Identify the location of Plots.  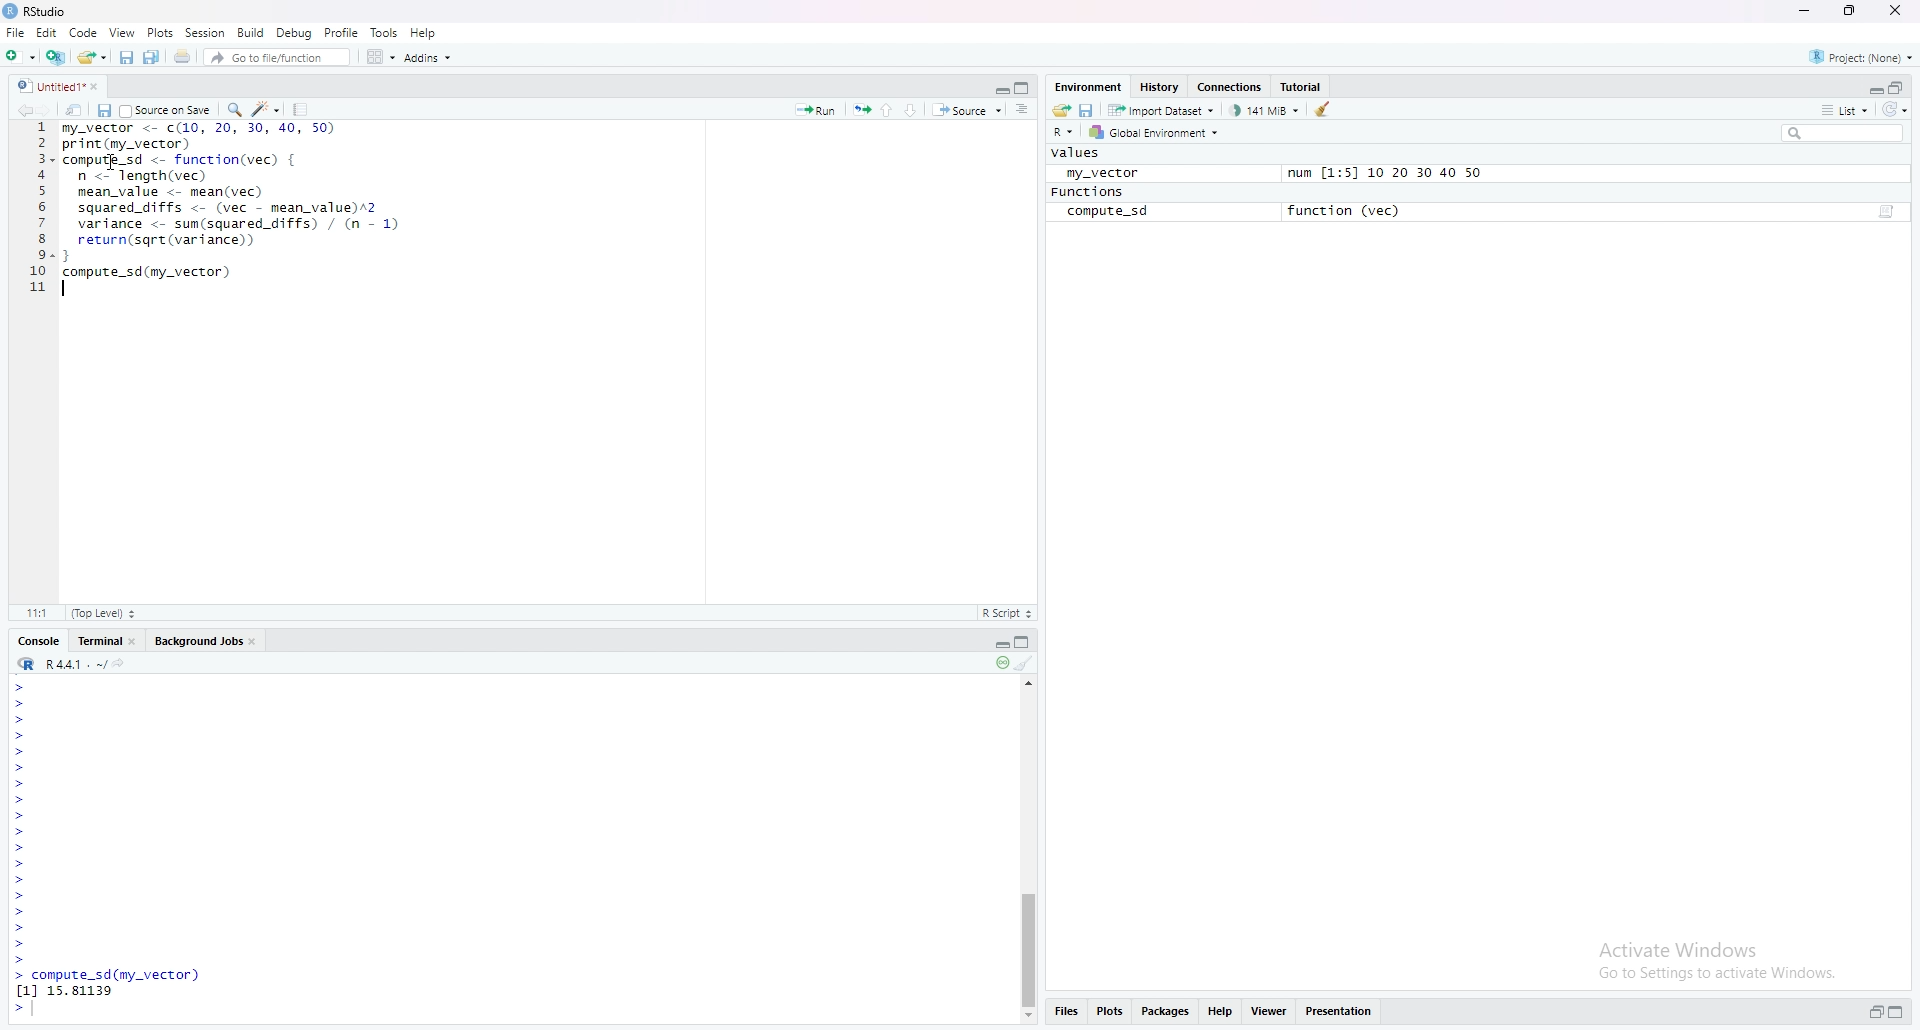
(160, 32).